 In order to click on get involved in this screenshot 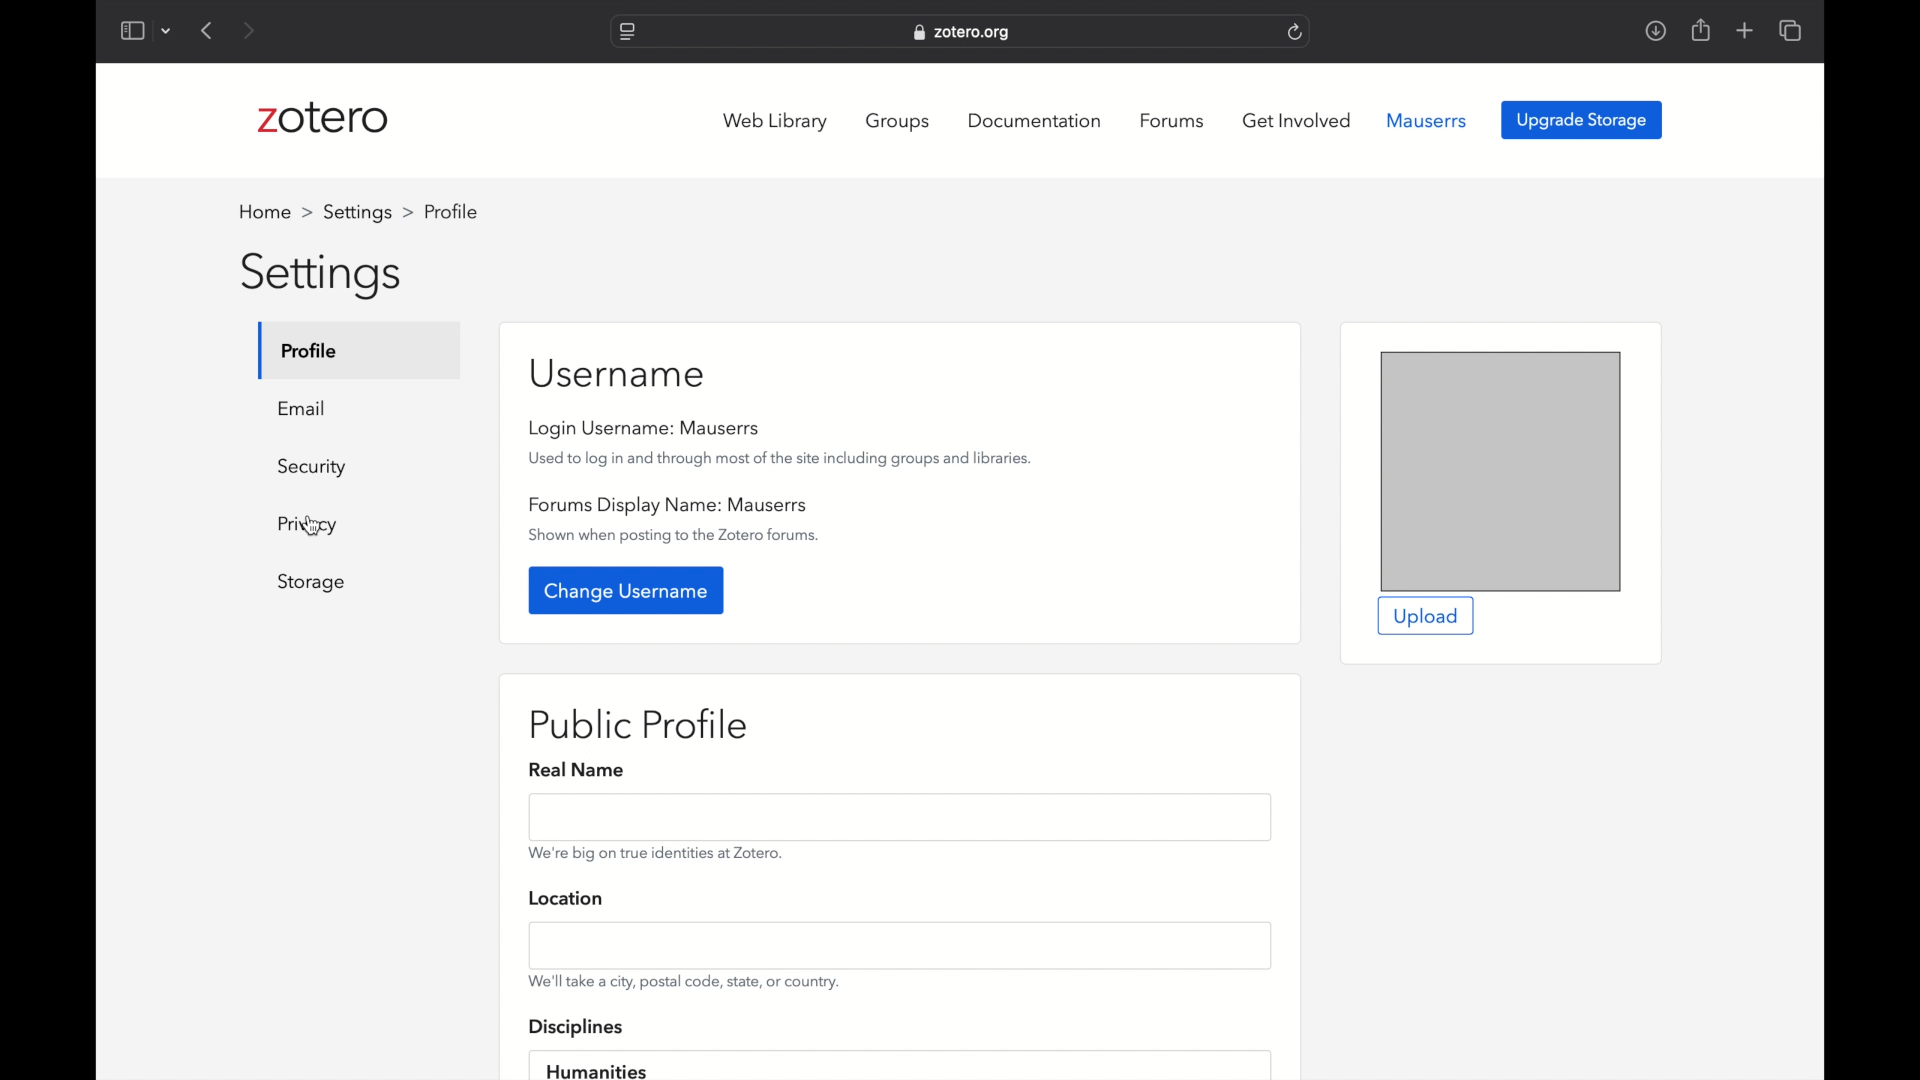, I will do `click(1297, 120)`.